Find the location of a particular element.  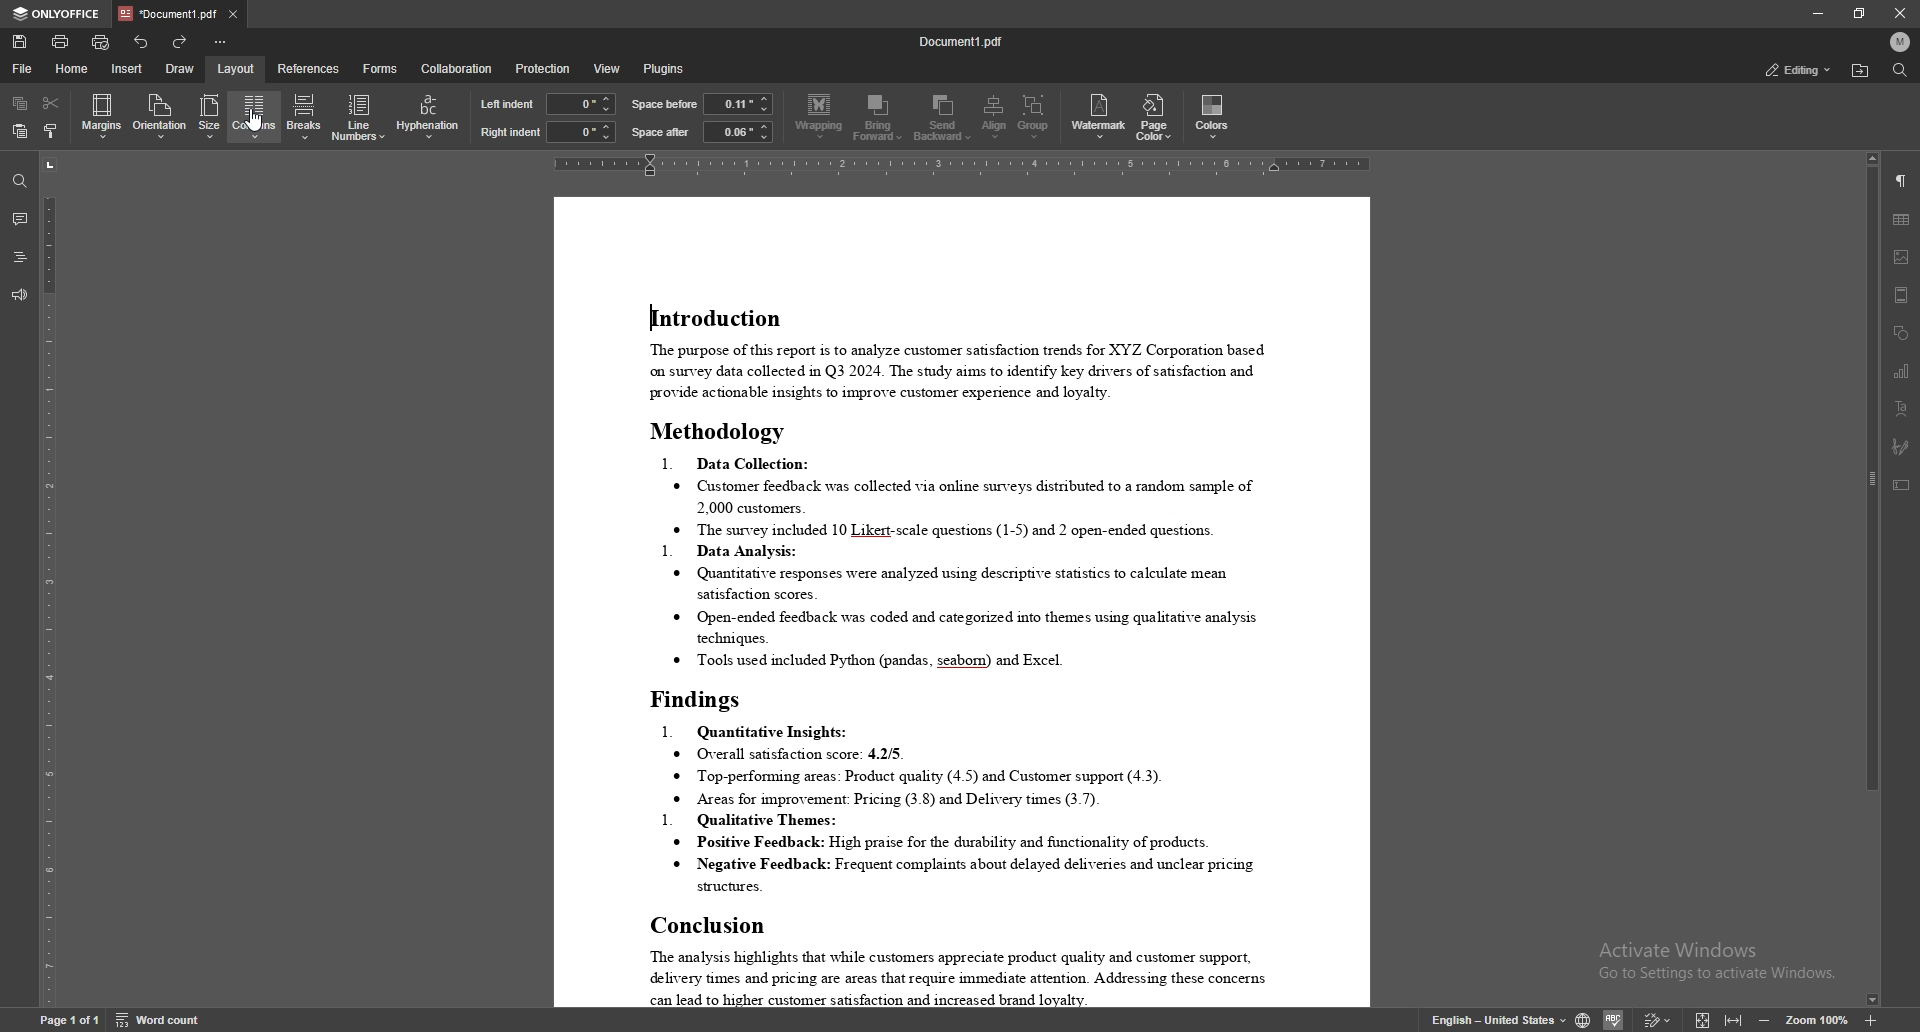

insert is located at coordinates (128, 70).